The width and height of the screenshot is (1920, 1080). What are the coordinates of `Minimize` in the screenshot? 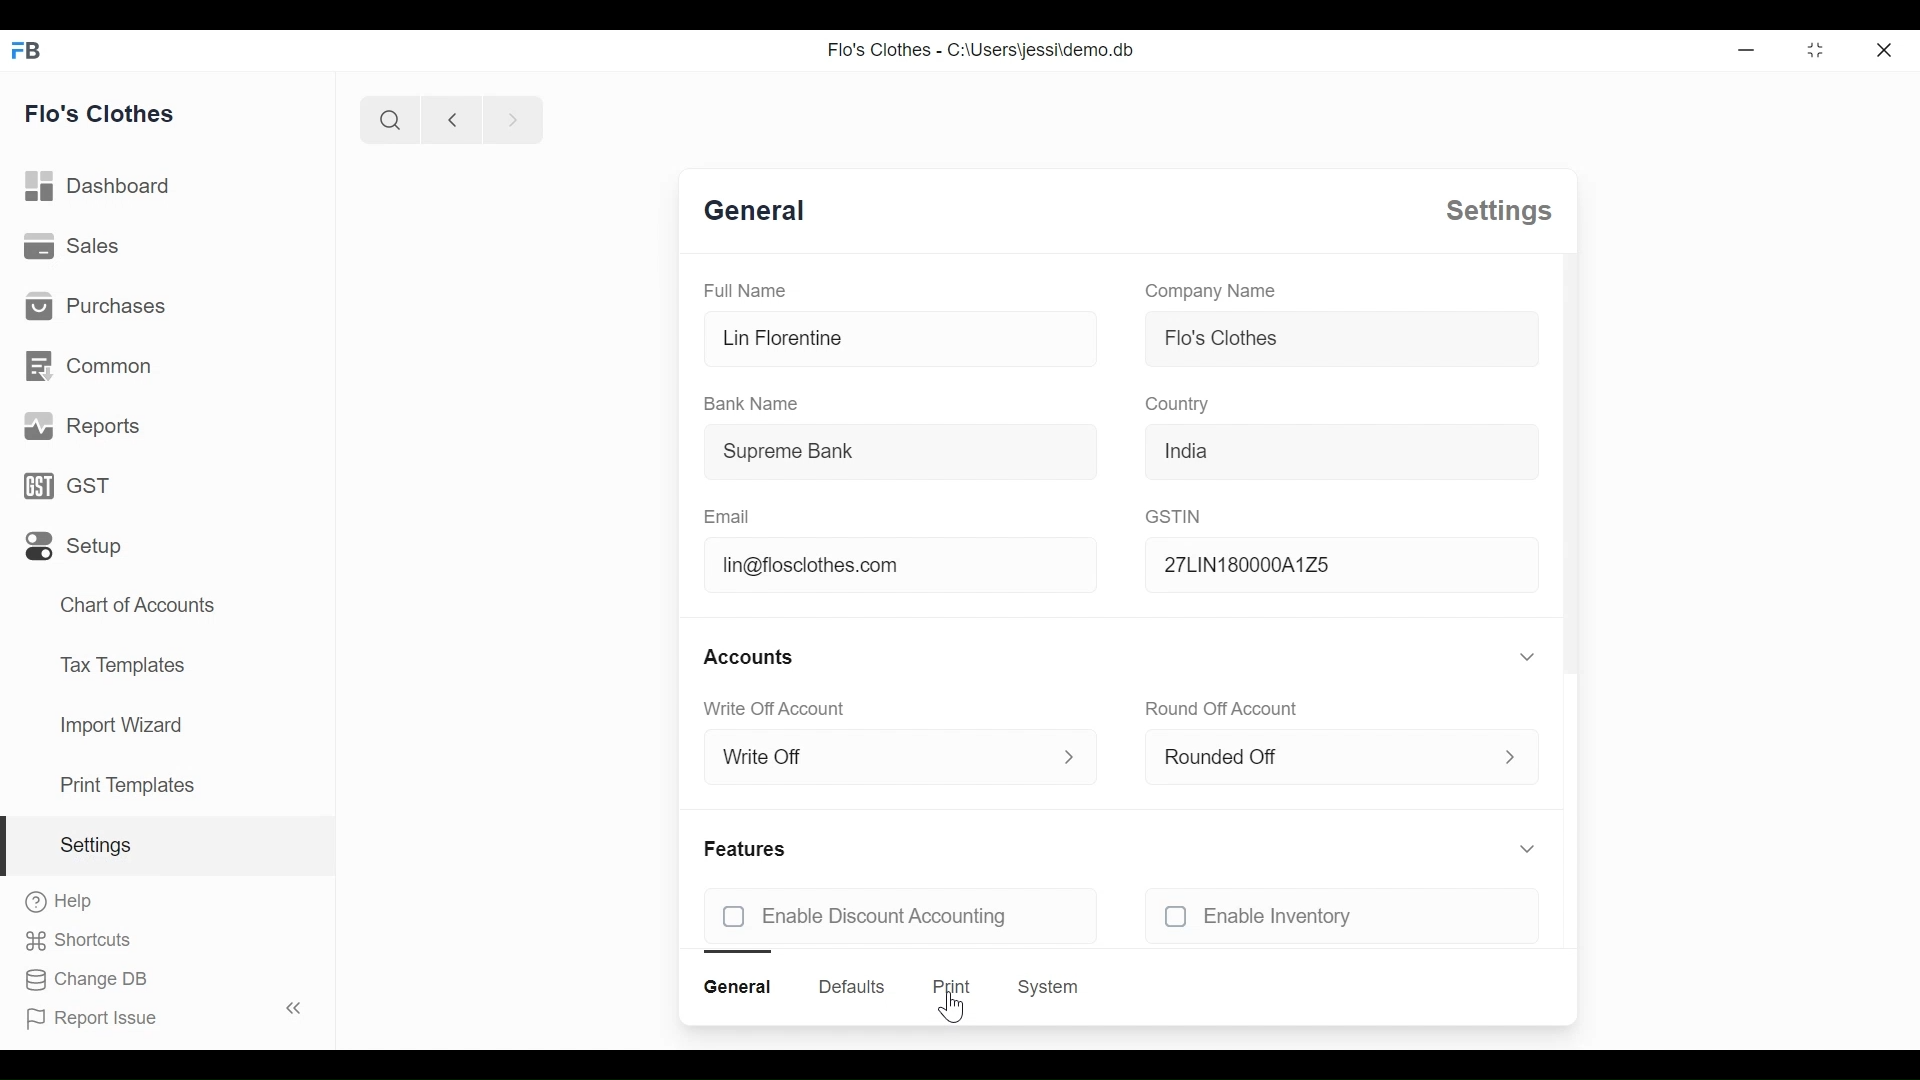 It's located at (1743, 49).